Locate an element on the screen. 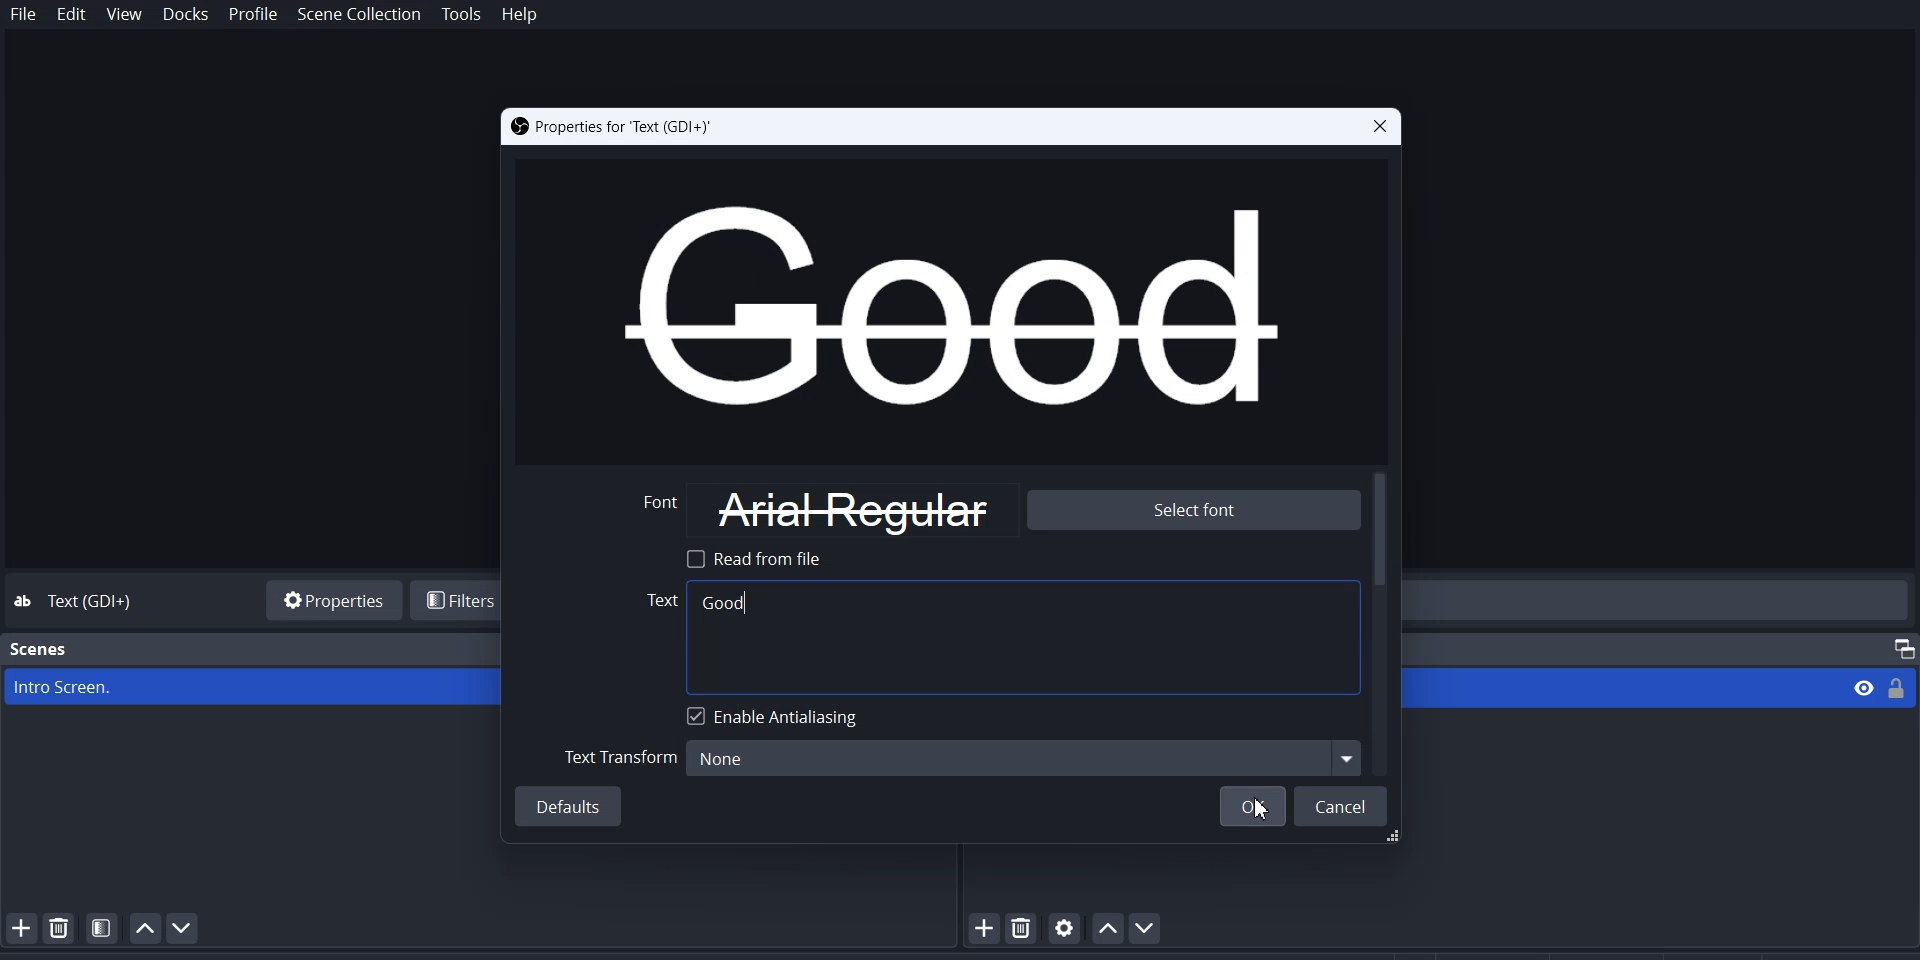 This screenshot has height=960, width=1920. Text Preview is located at coordinates (948, 308).